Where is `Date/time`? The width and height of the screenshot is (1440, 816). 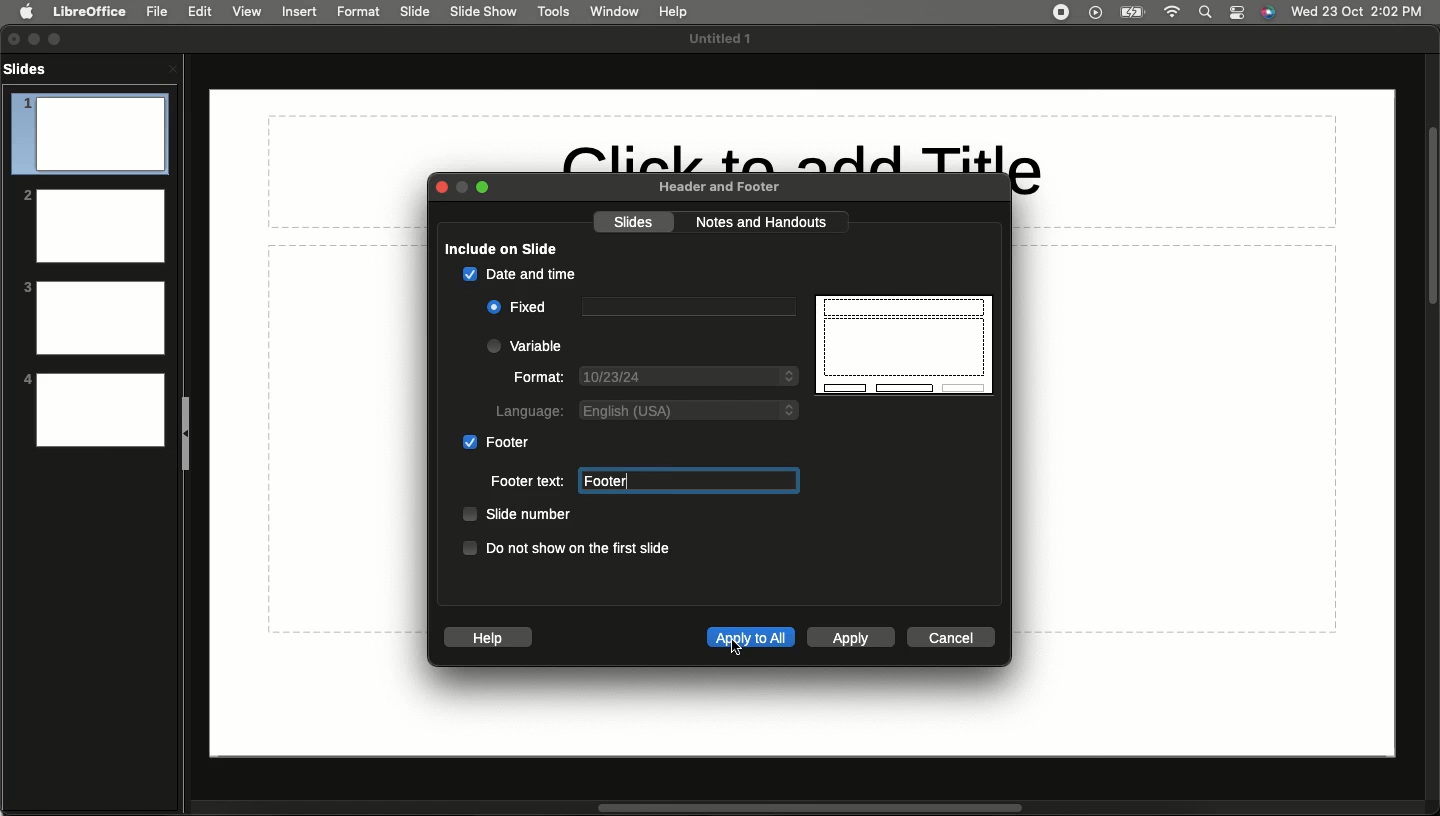 Date/time is located at coordinates (1357, 10).